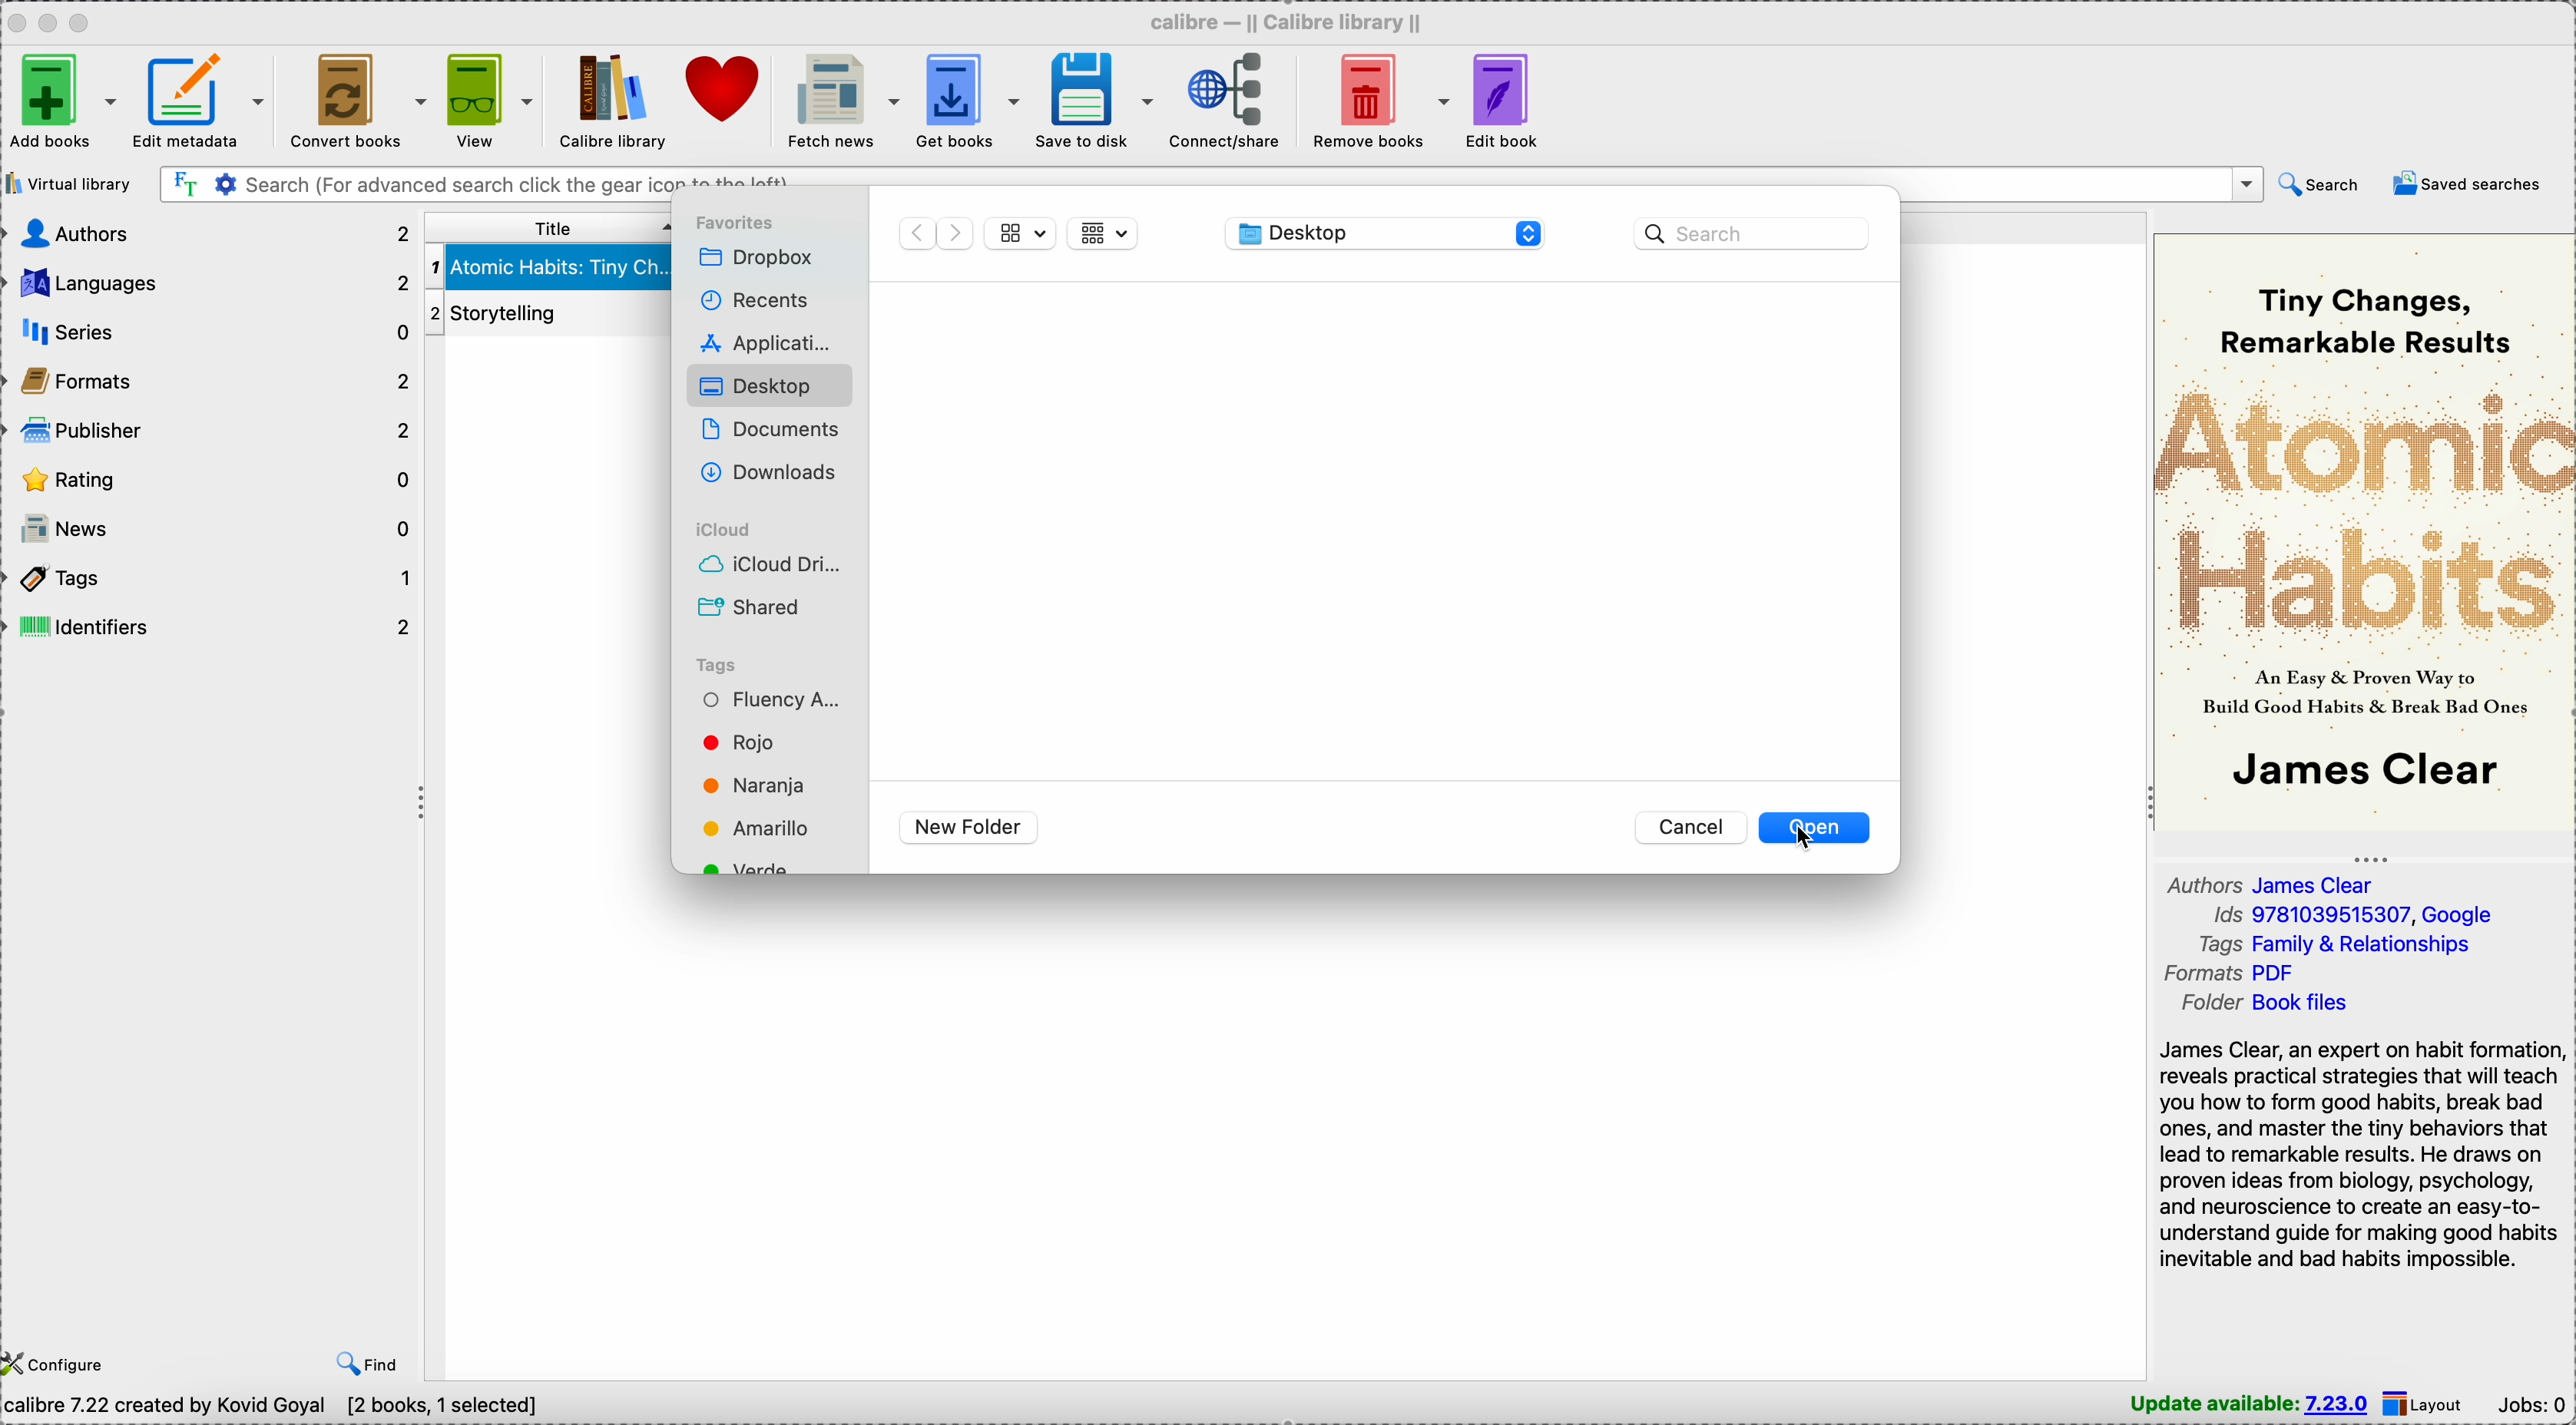 The height and width of the screenshot is (1425, 2576). I want to click on update available: 7.23.0, so click(2252, 1405).